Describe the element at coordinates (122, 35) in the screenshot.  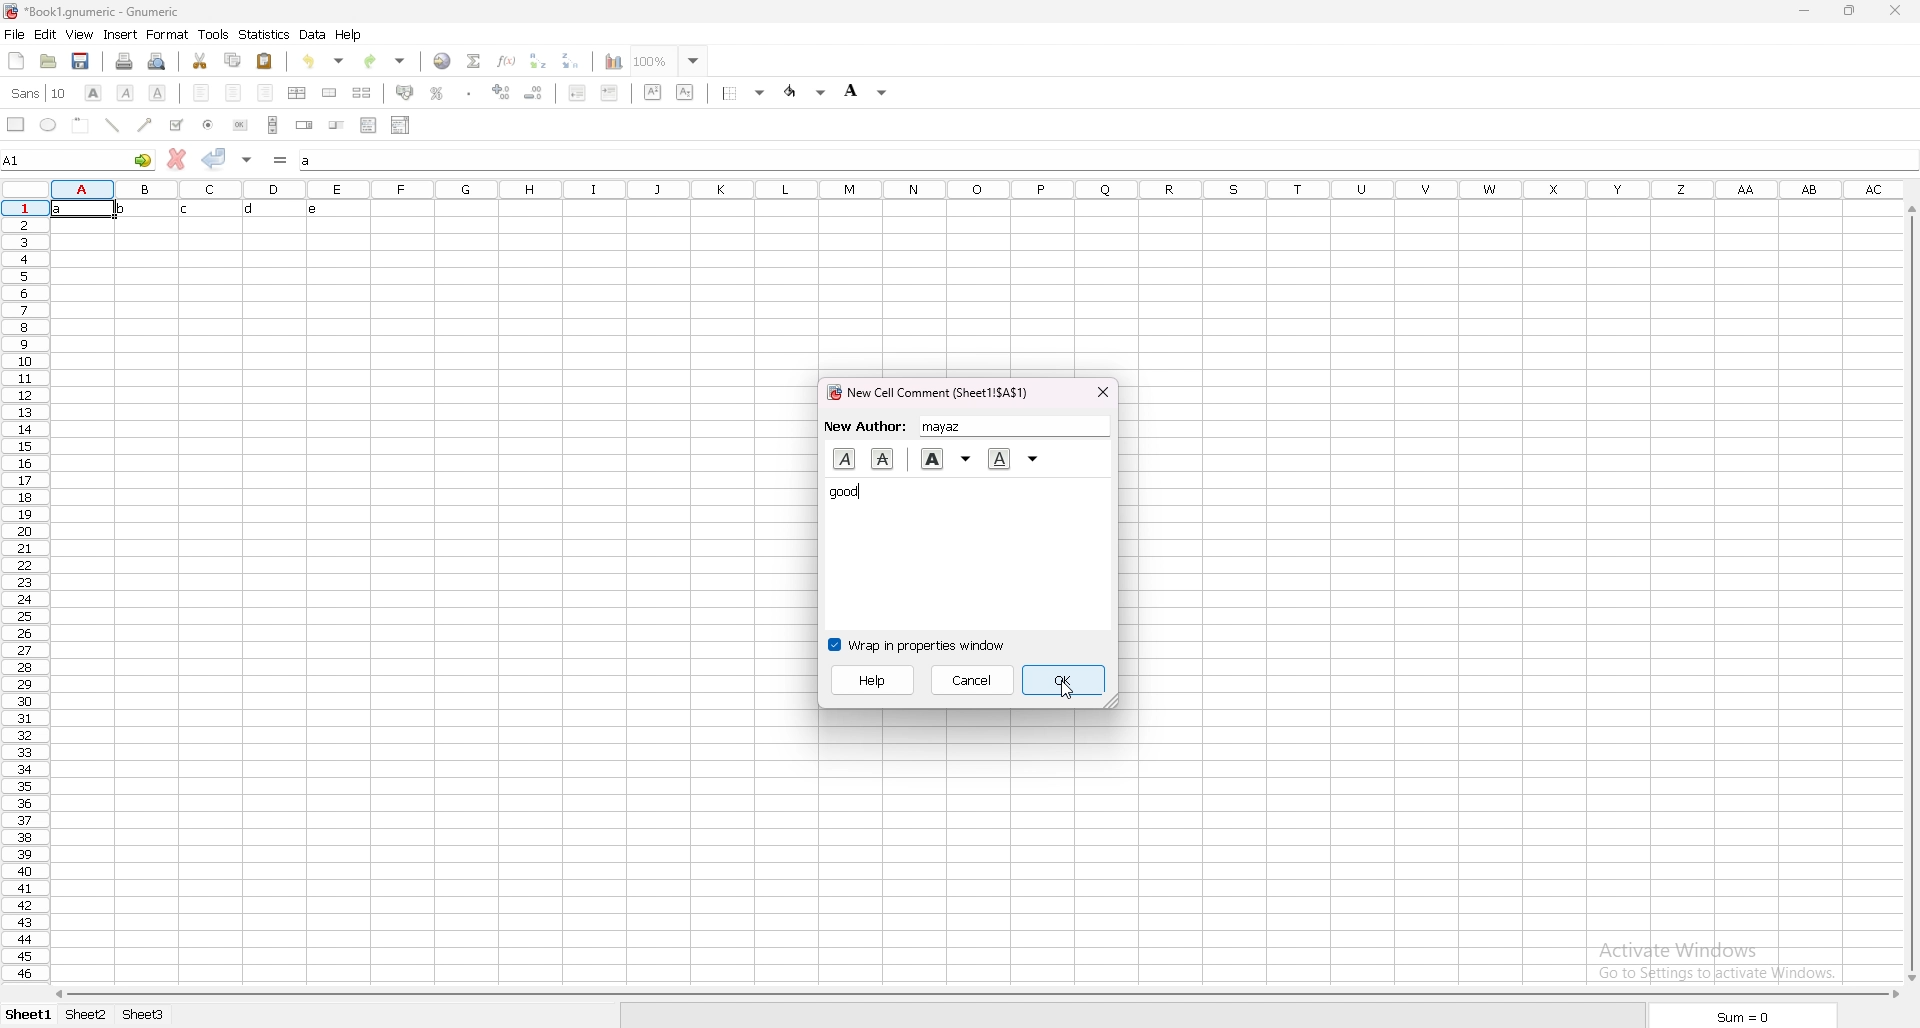
I see `insert` at that location.